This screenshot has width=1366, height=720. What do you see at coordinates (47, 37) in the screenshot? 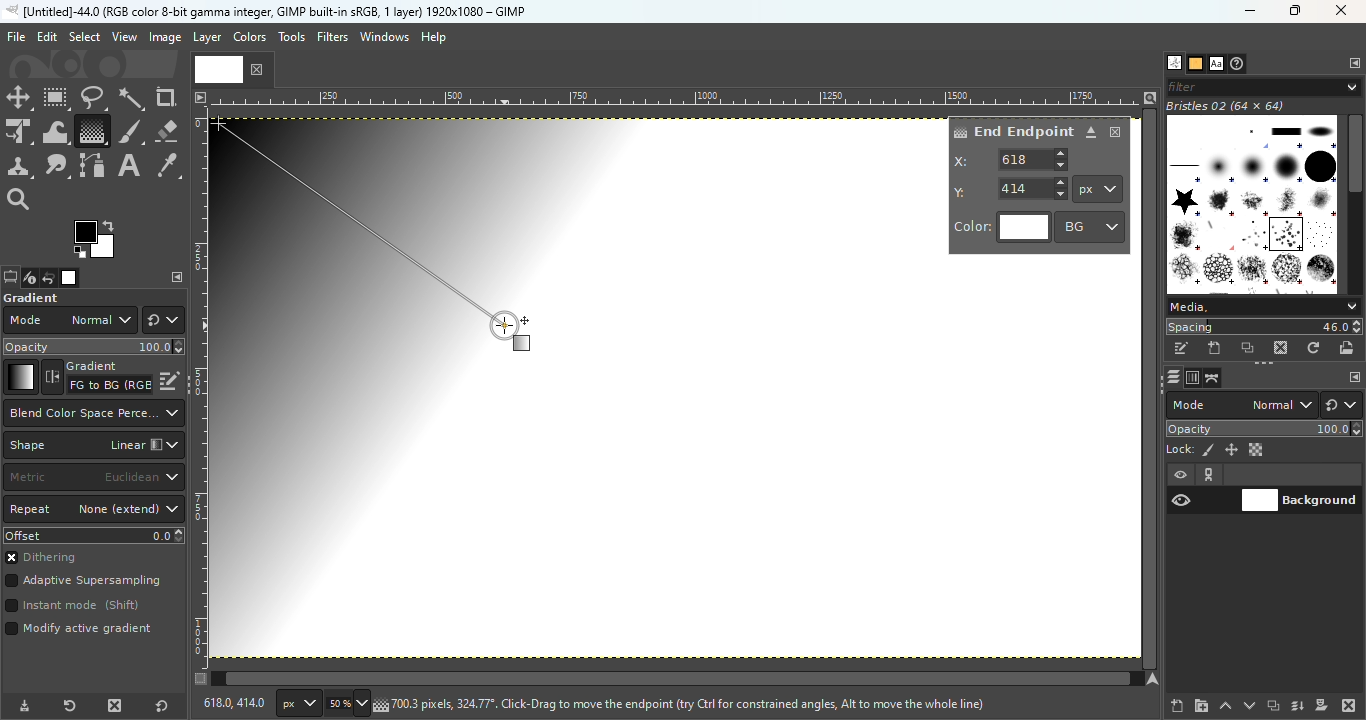
I see `Edit` at bounding box center [47, 37].